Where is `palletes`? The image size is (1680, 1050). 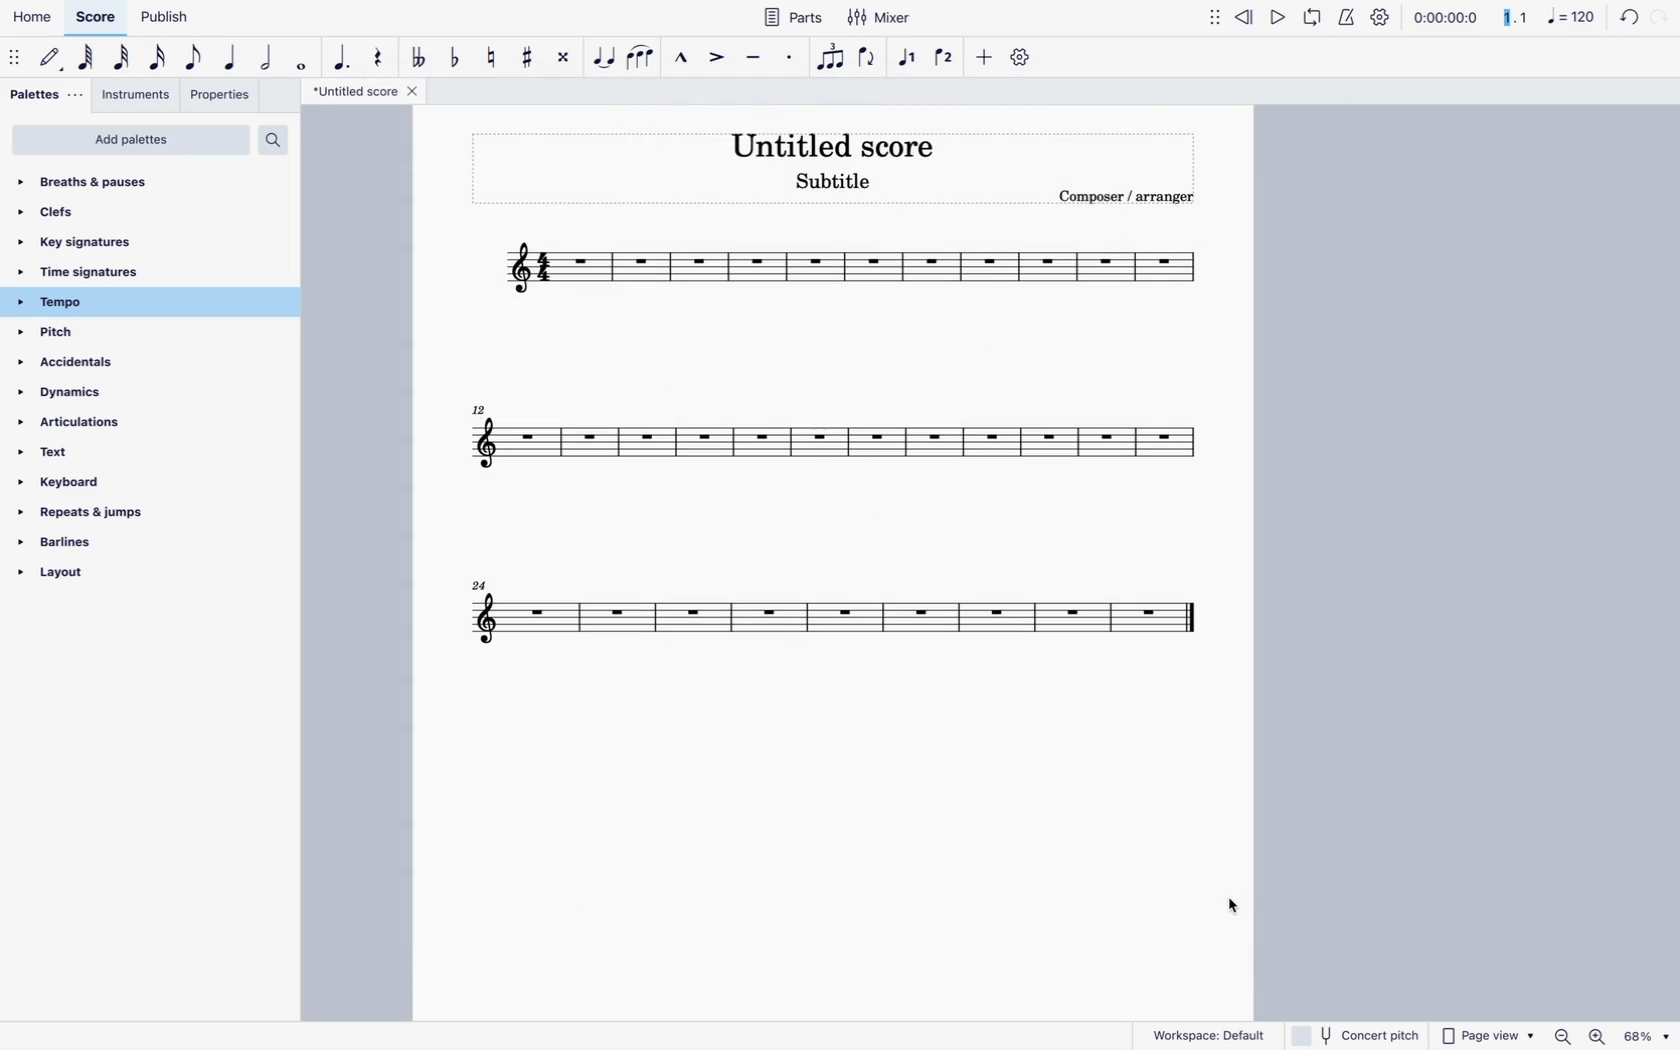
palletes is located at coordinates (43, 95).